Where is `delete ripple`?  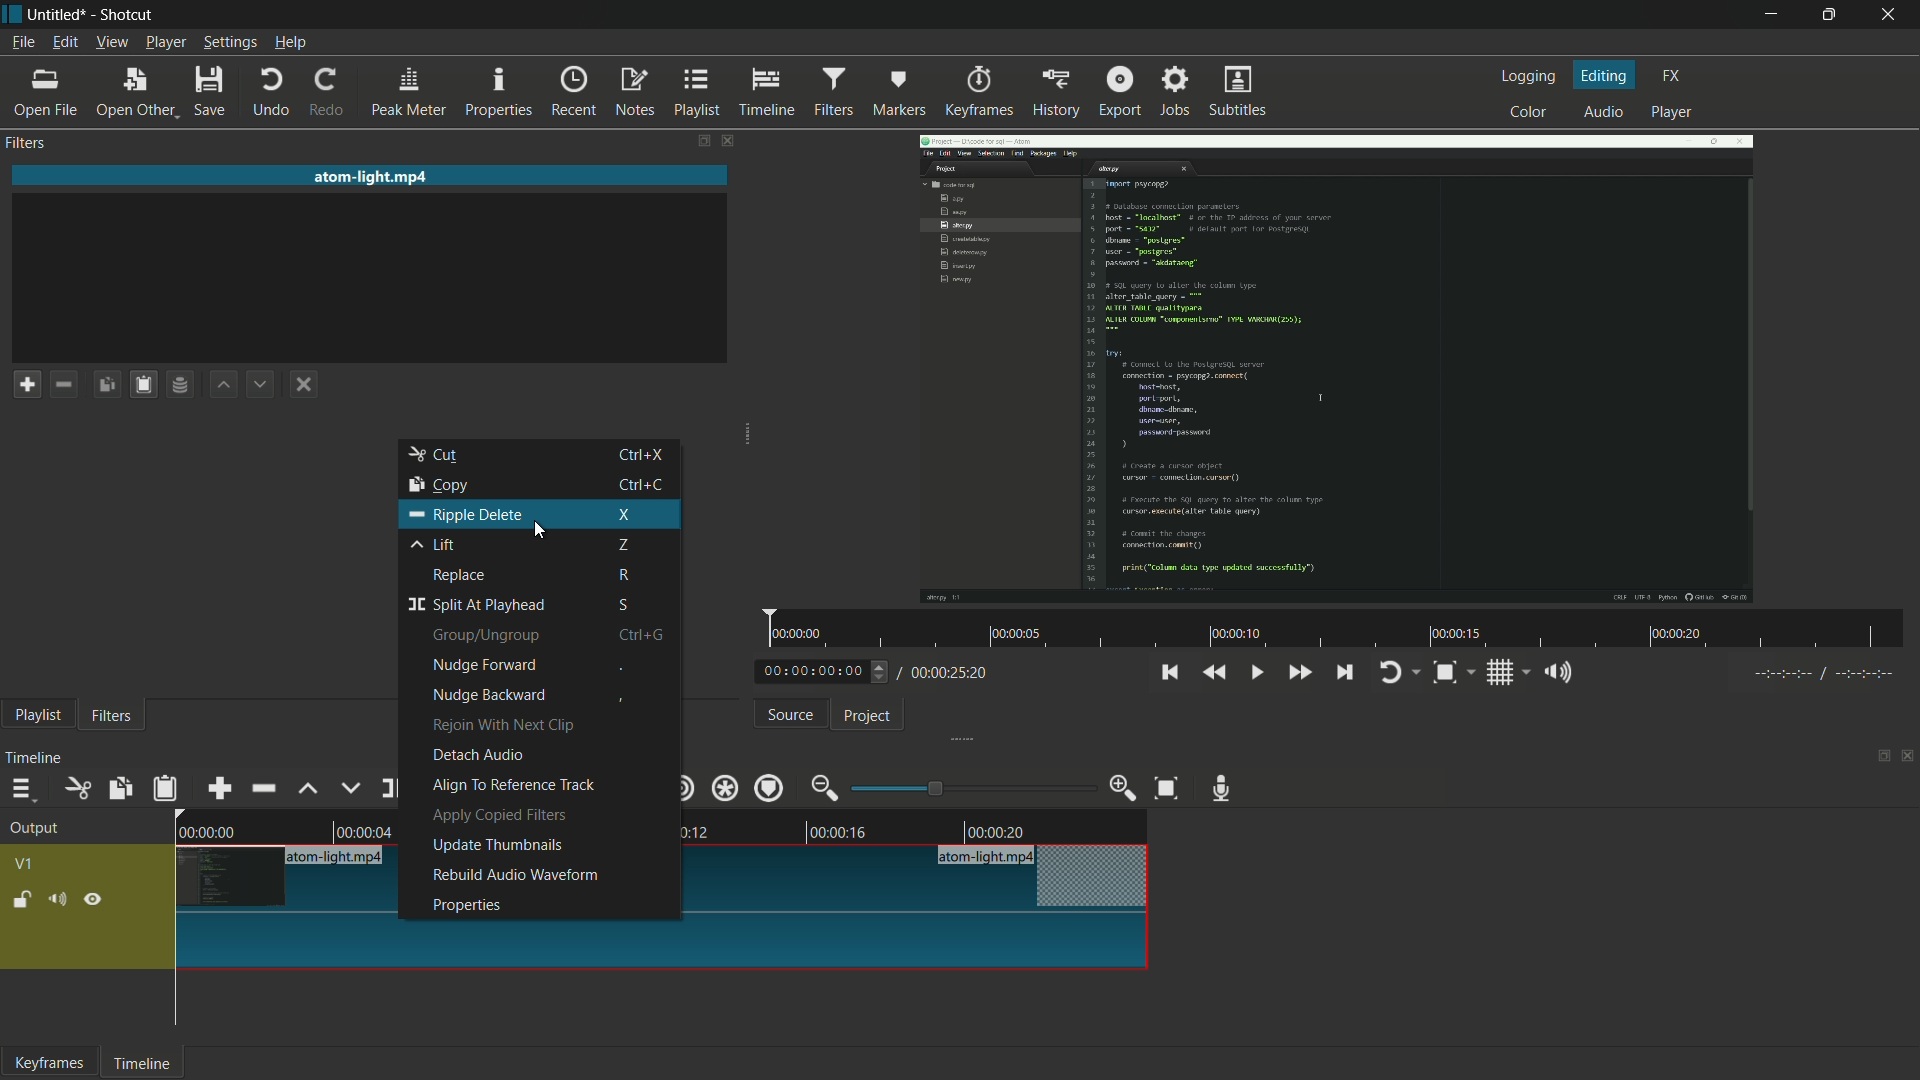
delete ripple is located at coordinates (263, 788).